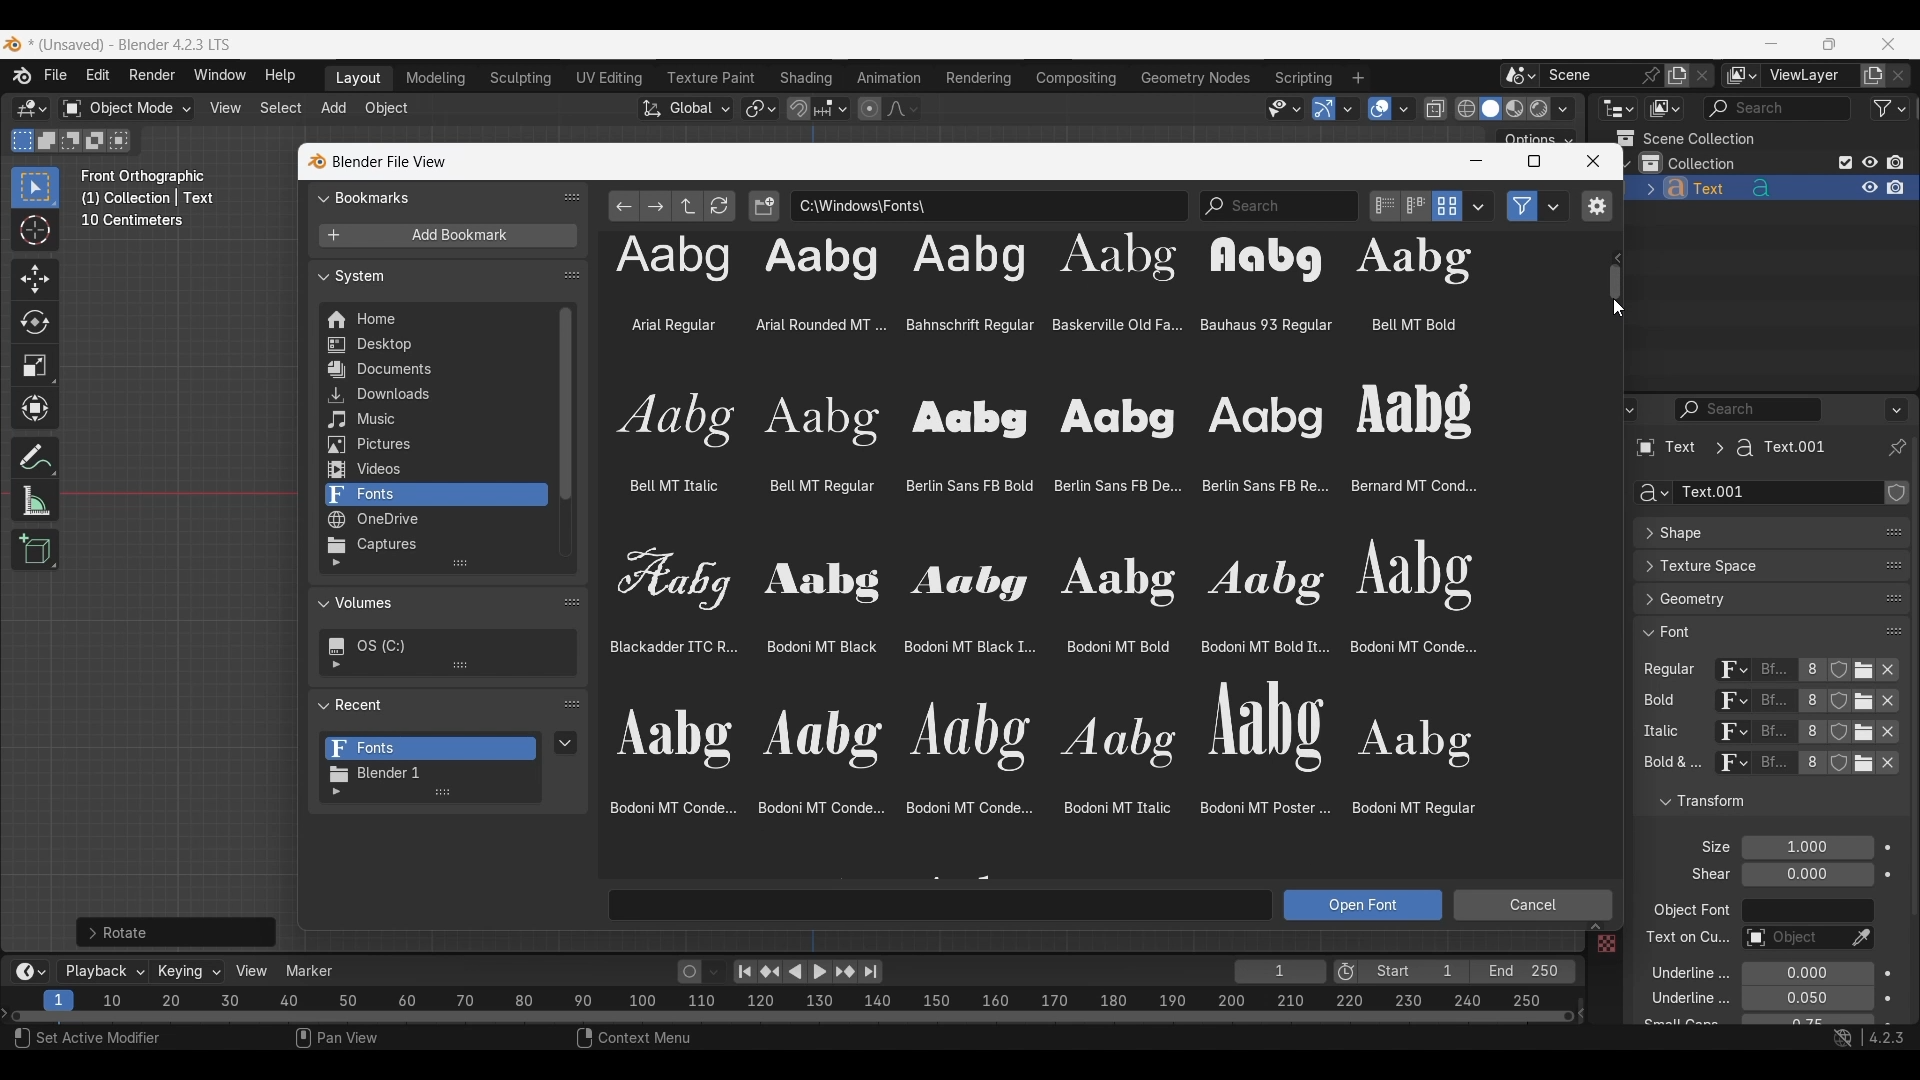 This screenshot has width=1920, height=1080. Describe the element at coordinates (1751, 599) in the screenshot. I see `Click to expand Geometry` at that location.